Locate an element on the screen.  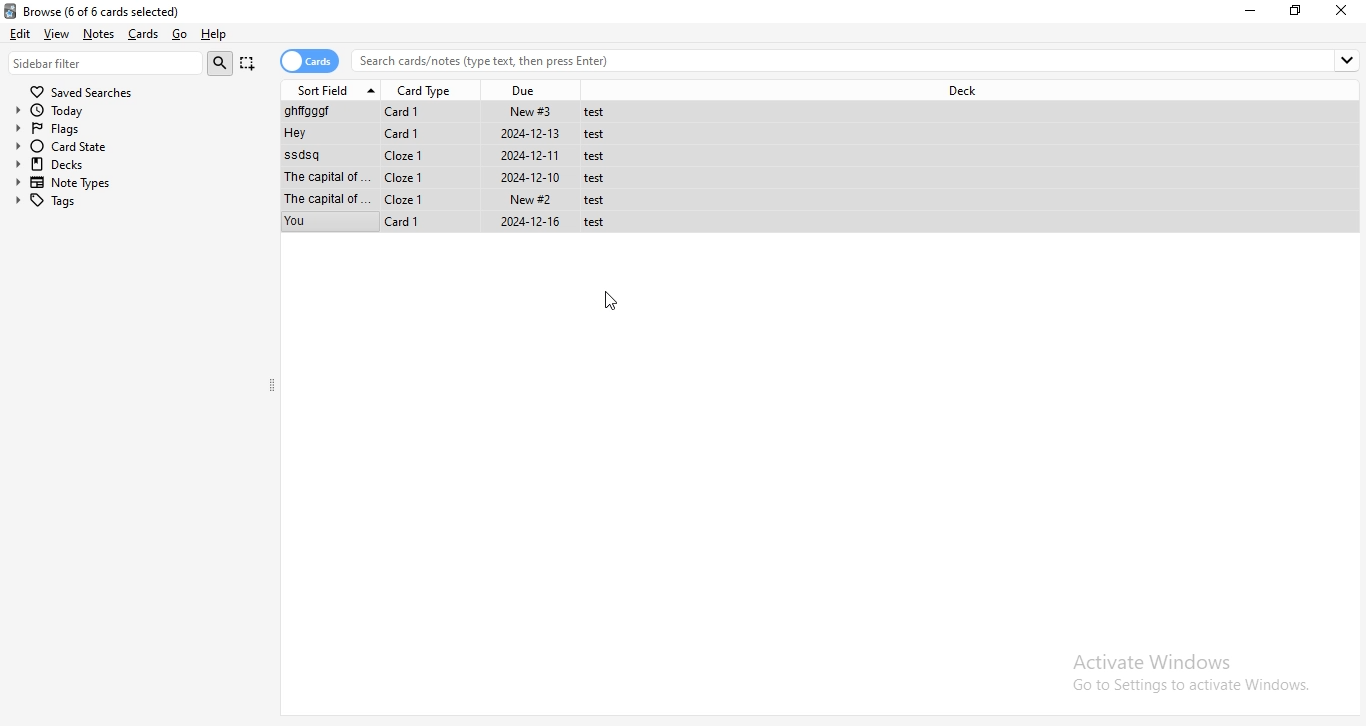
due is located at coordinates (530, 88).